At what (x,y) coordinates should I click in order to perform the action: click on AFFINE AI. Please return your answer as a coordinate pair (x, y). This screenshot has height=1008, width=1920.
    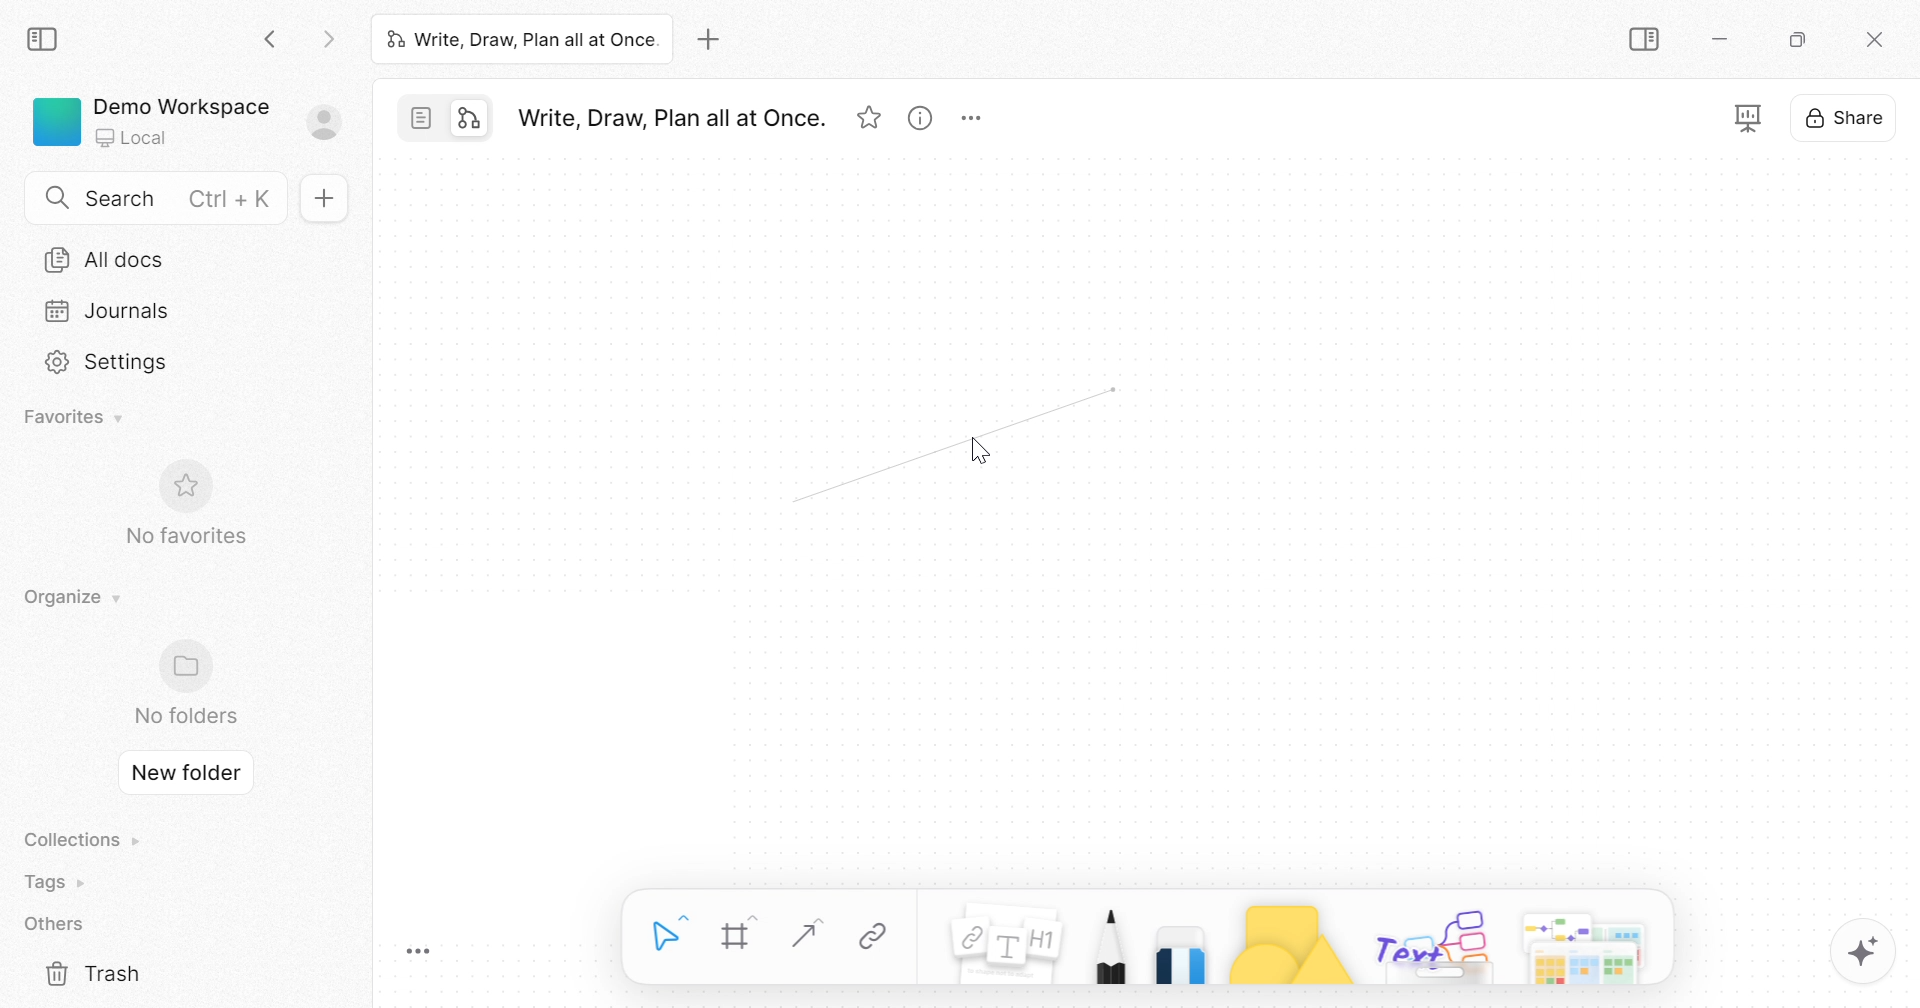
    Looking at the image, I should click on (1866, 956).